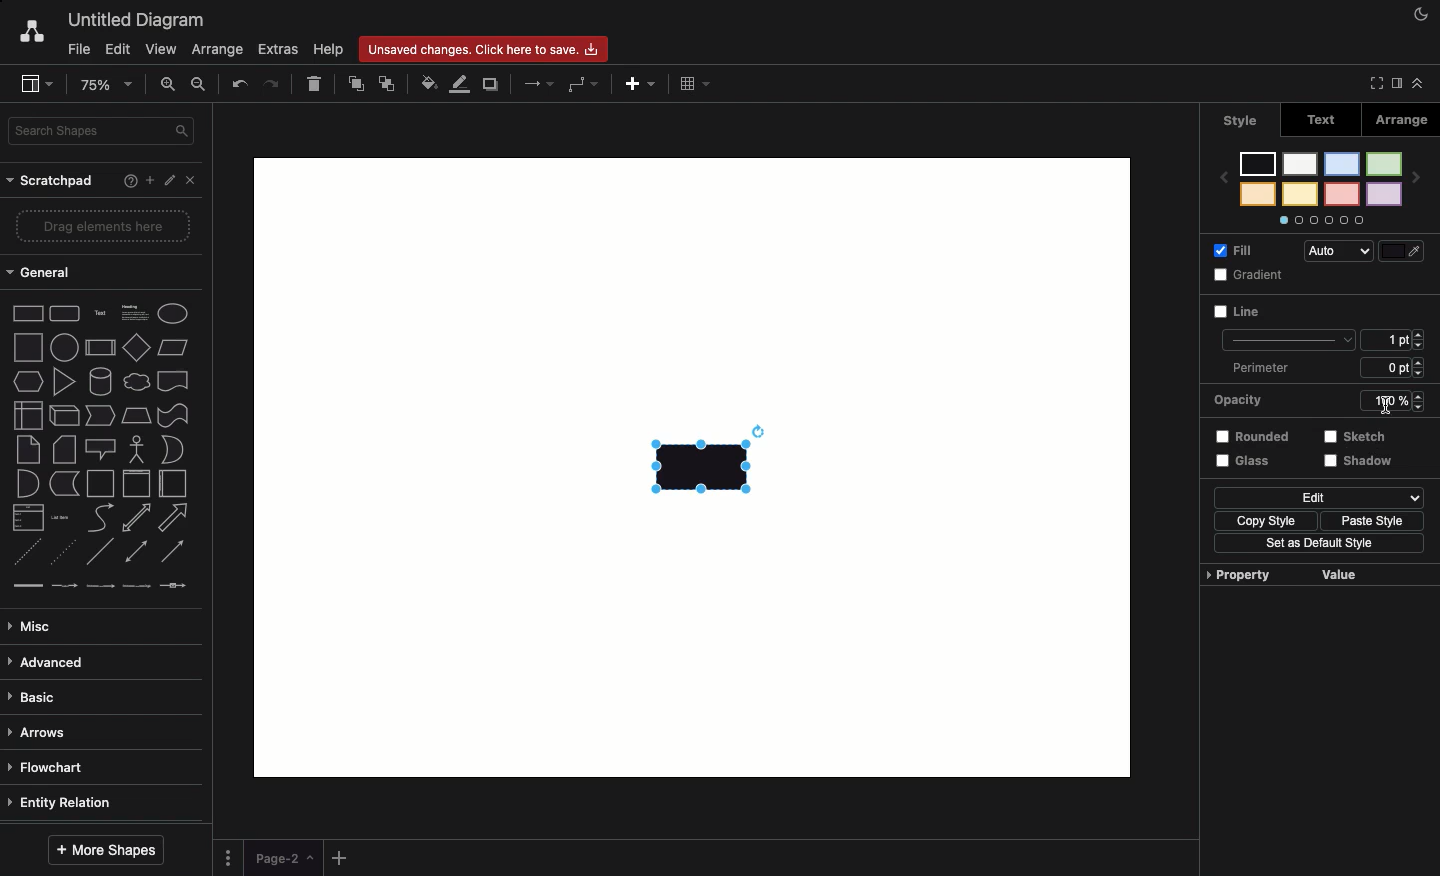  I want to click on or, so click(177, 449).